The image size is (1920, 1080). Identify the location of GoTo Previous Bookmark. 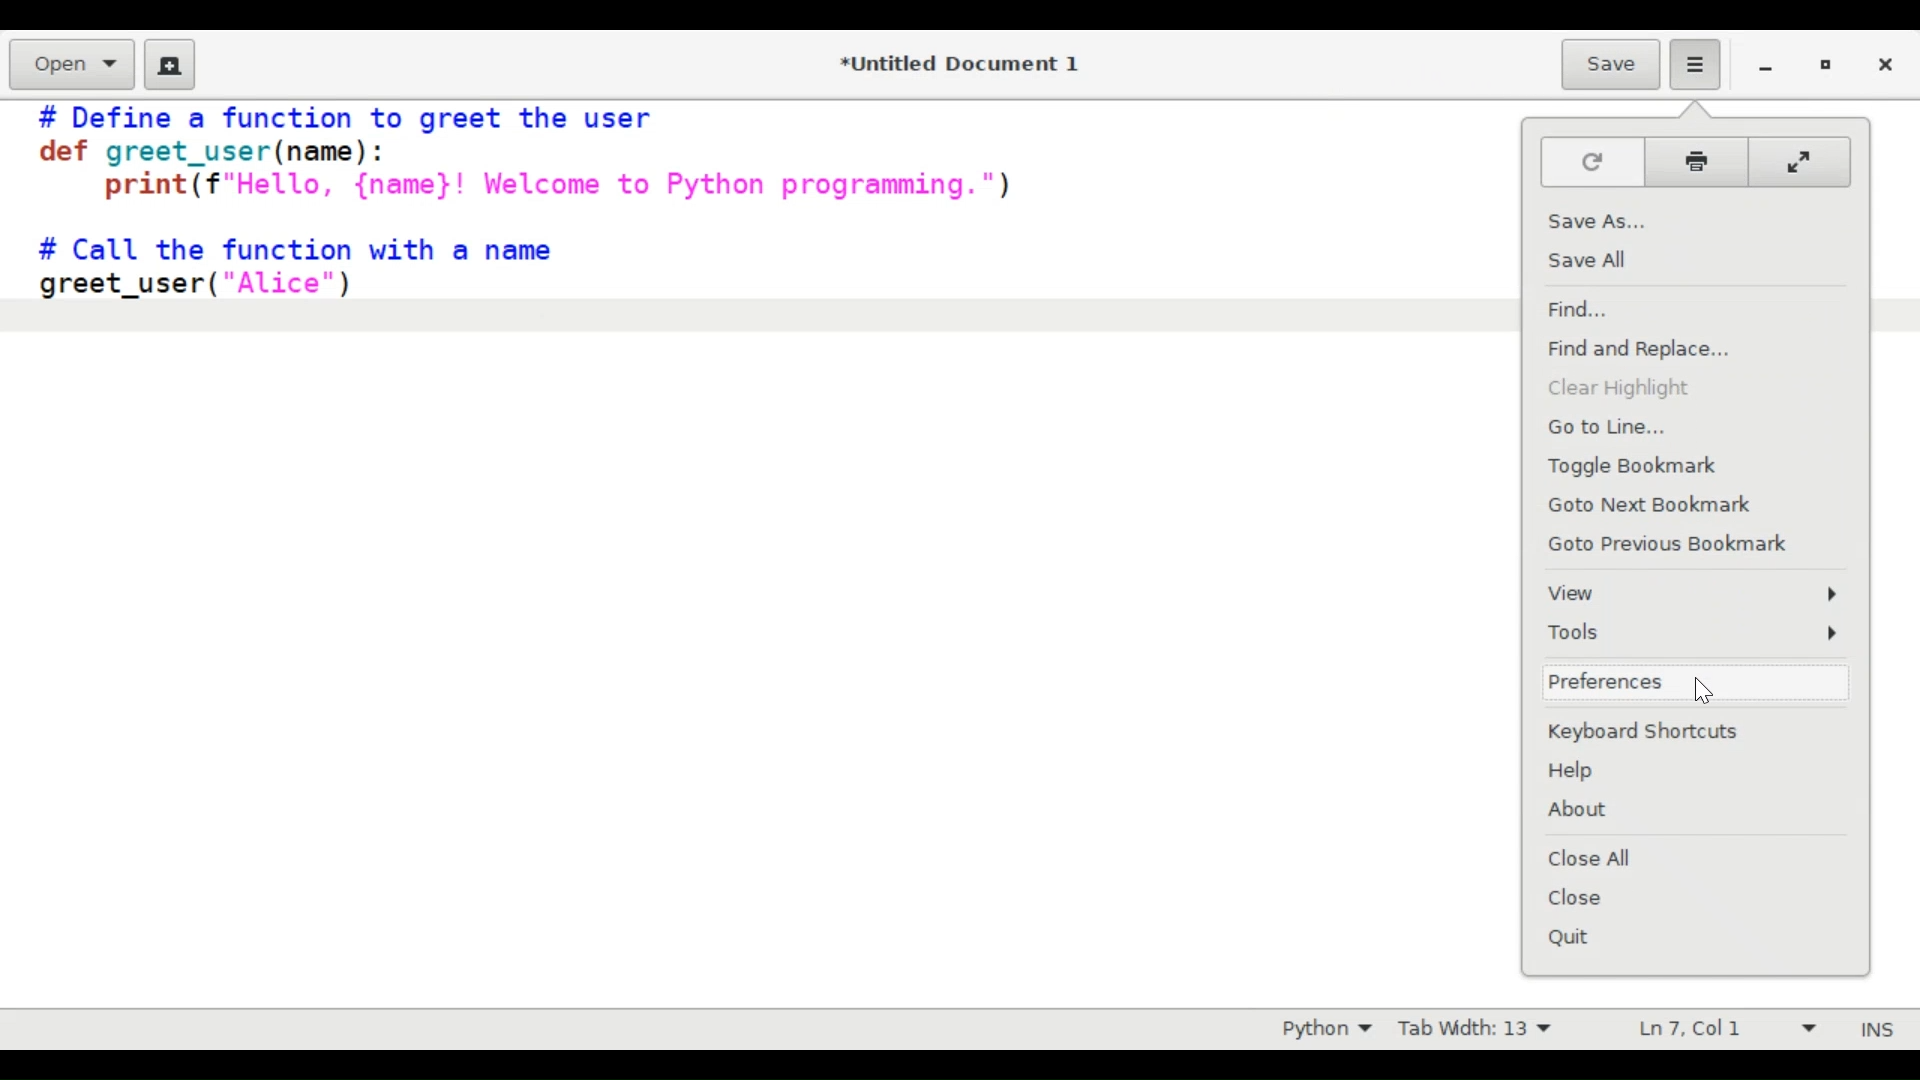
(1682, 544).